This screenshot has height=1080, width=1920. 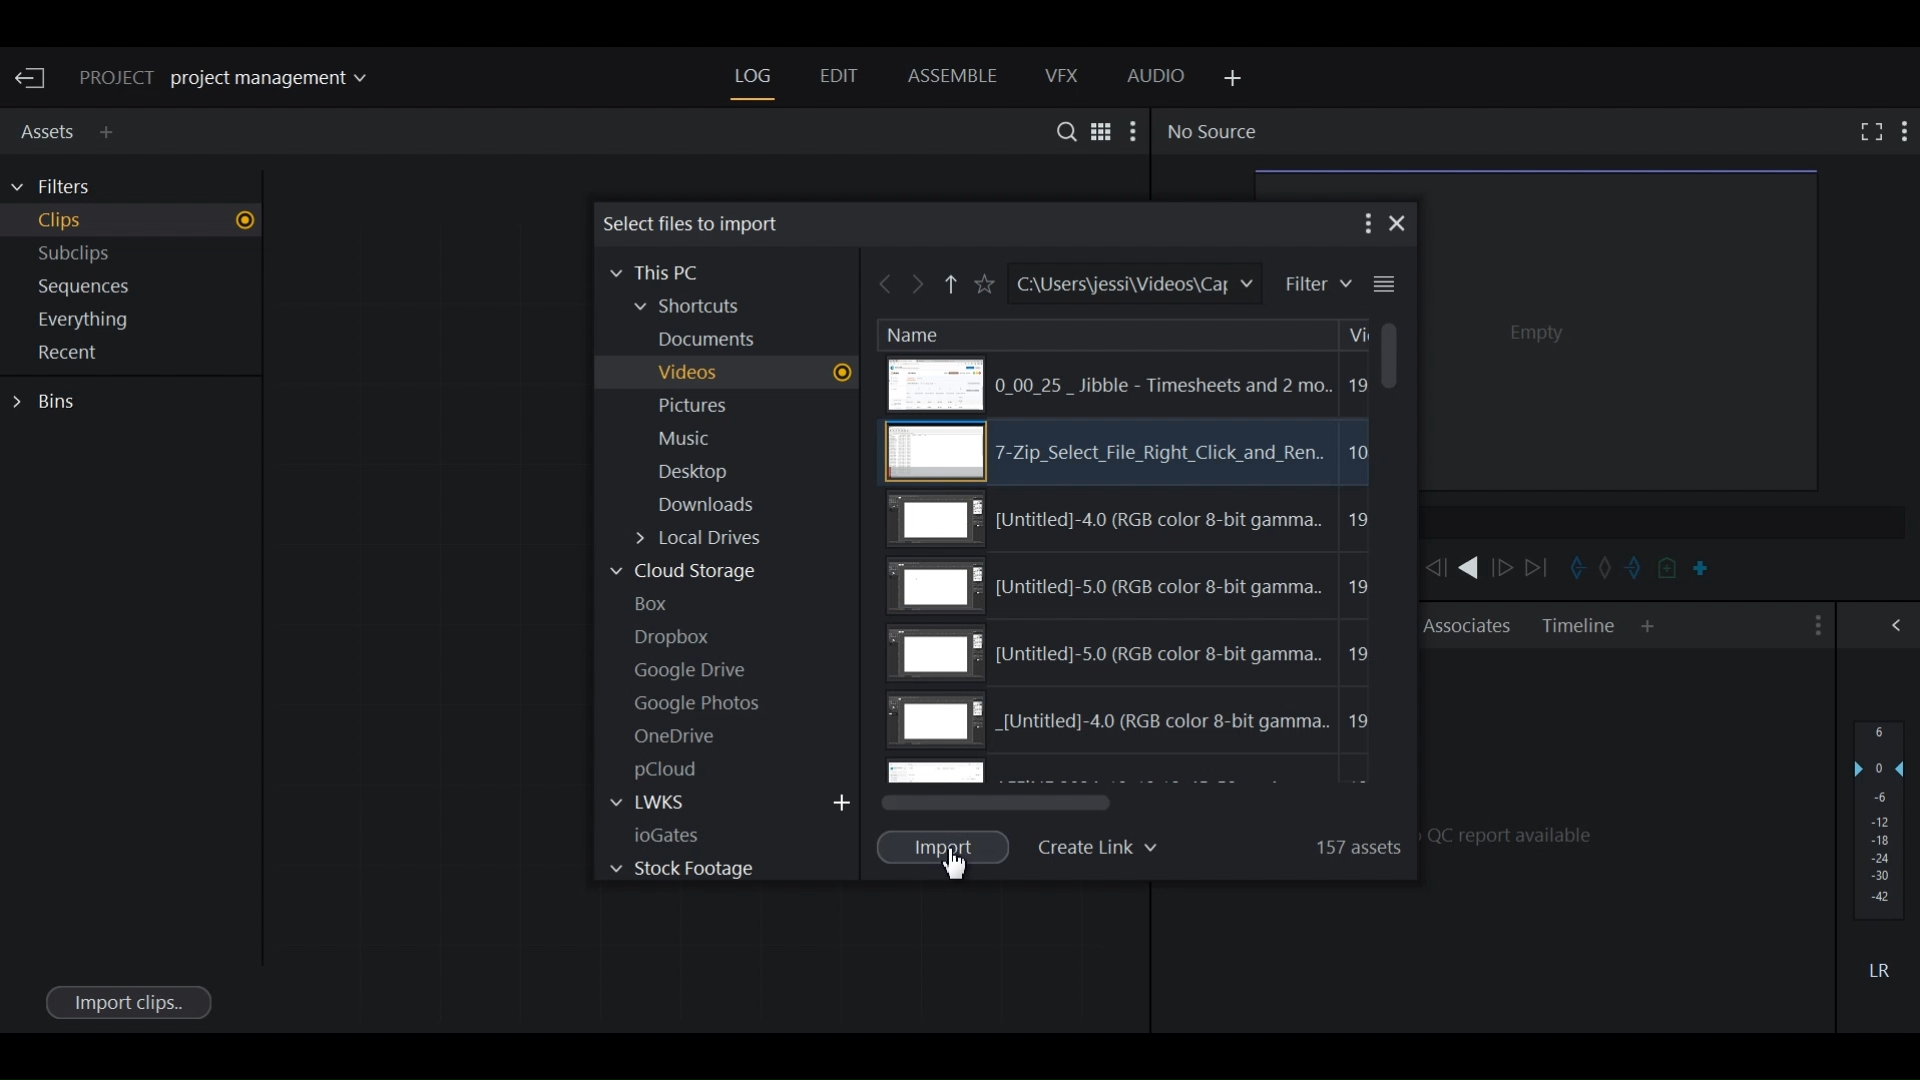 I want to click on Audio, so click(x=1157, y=79).